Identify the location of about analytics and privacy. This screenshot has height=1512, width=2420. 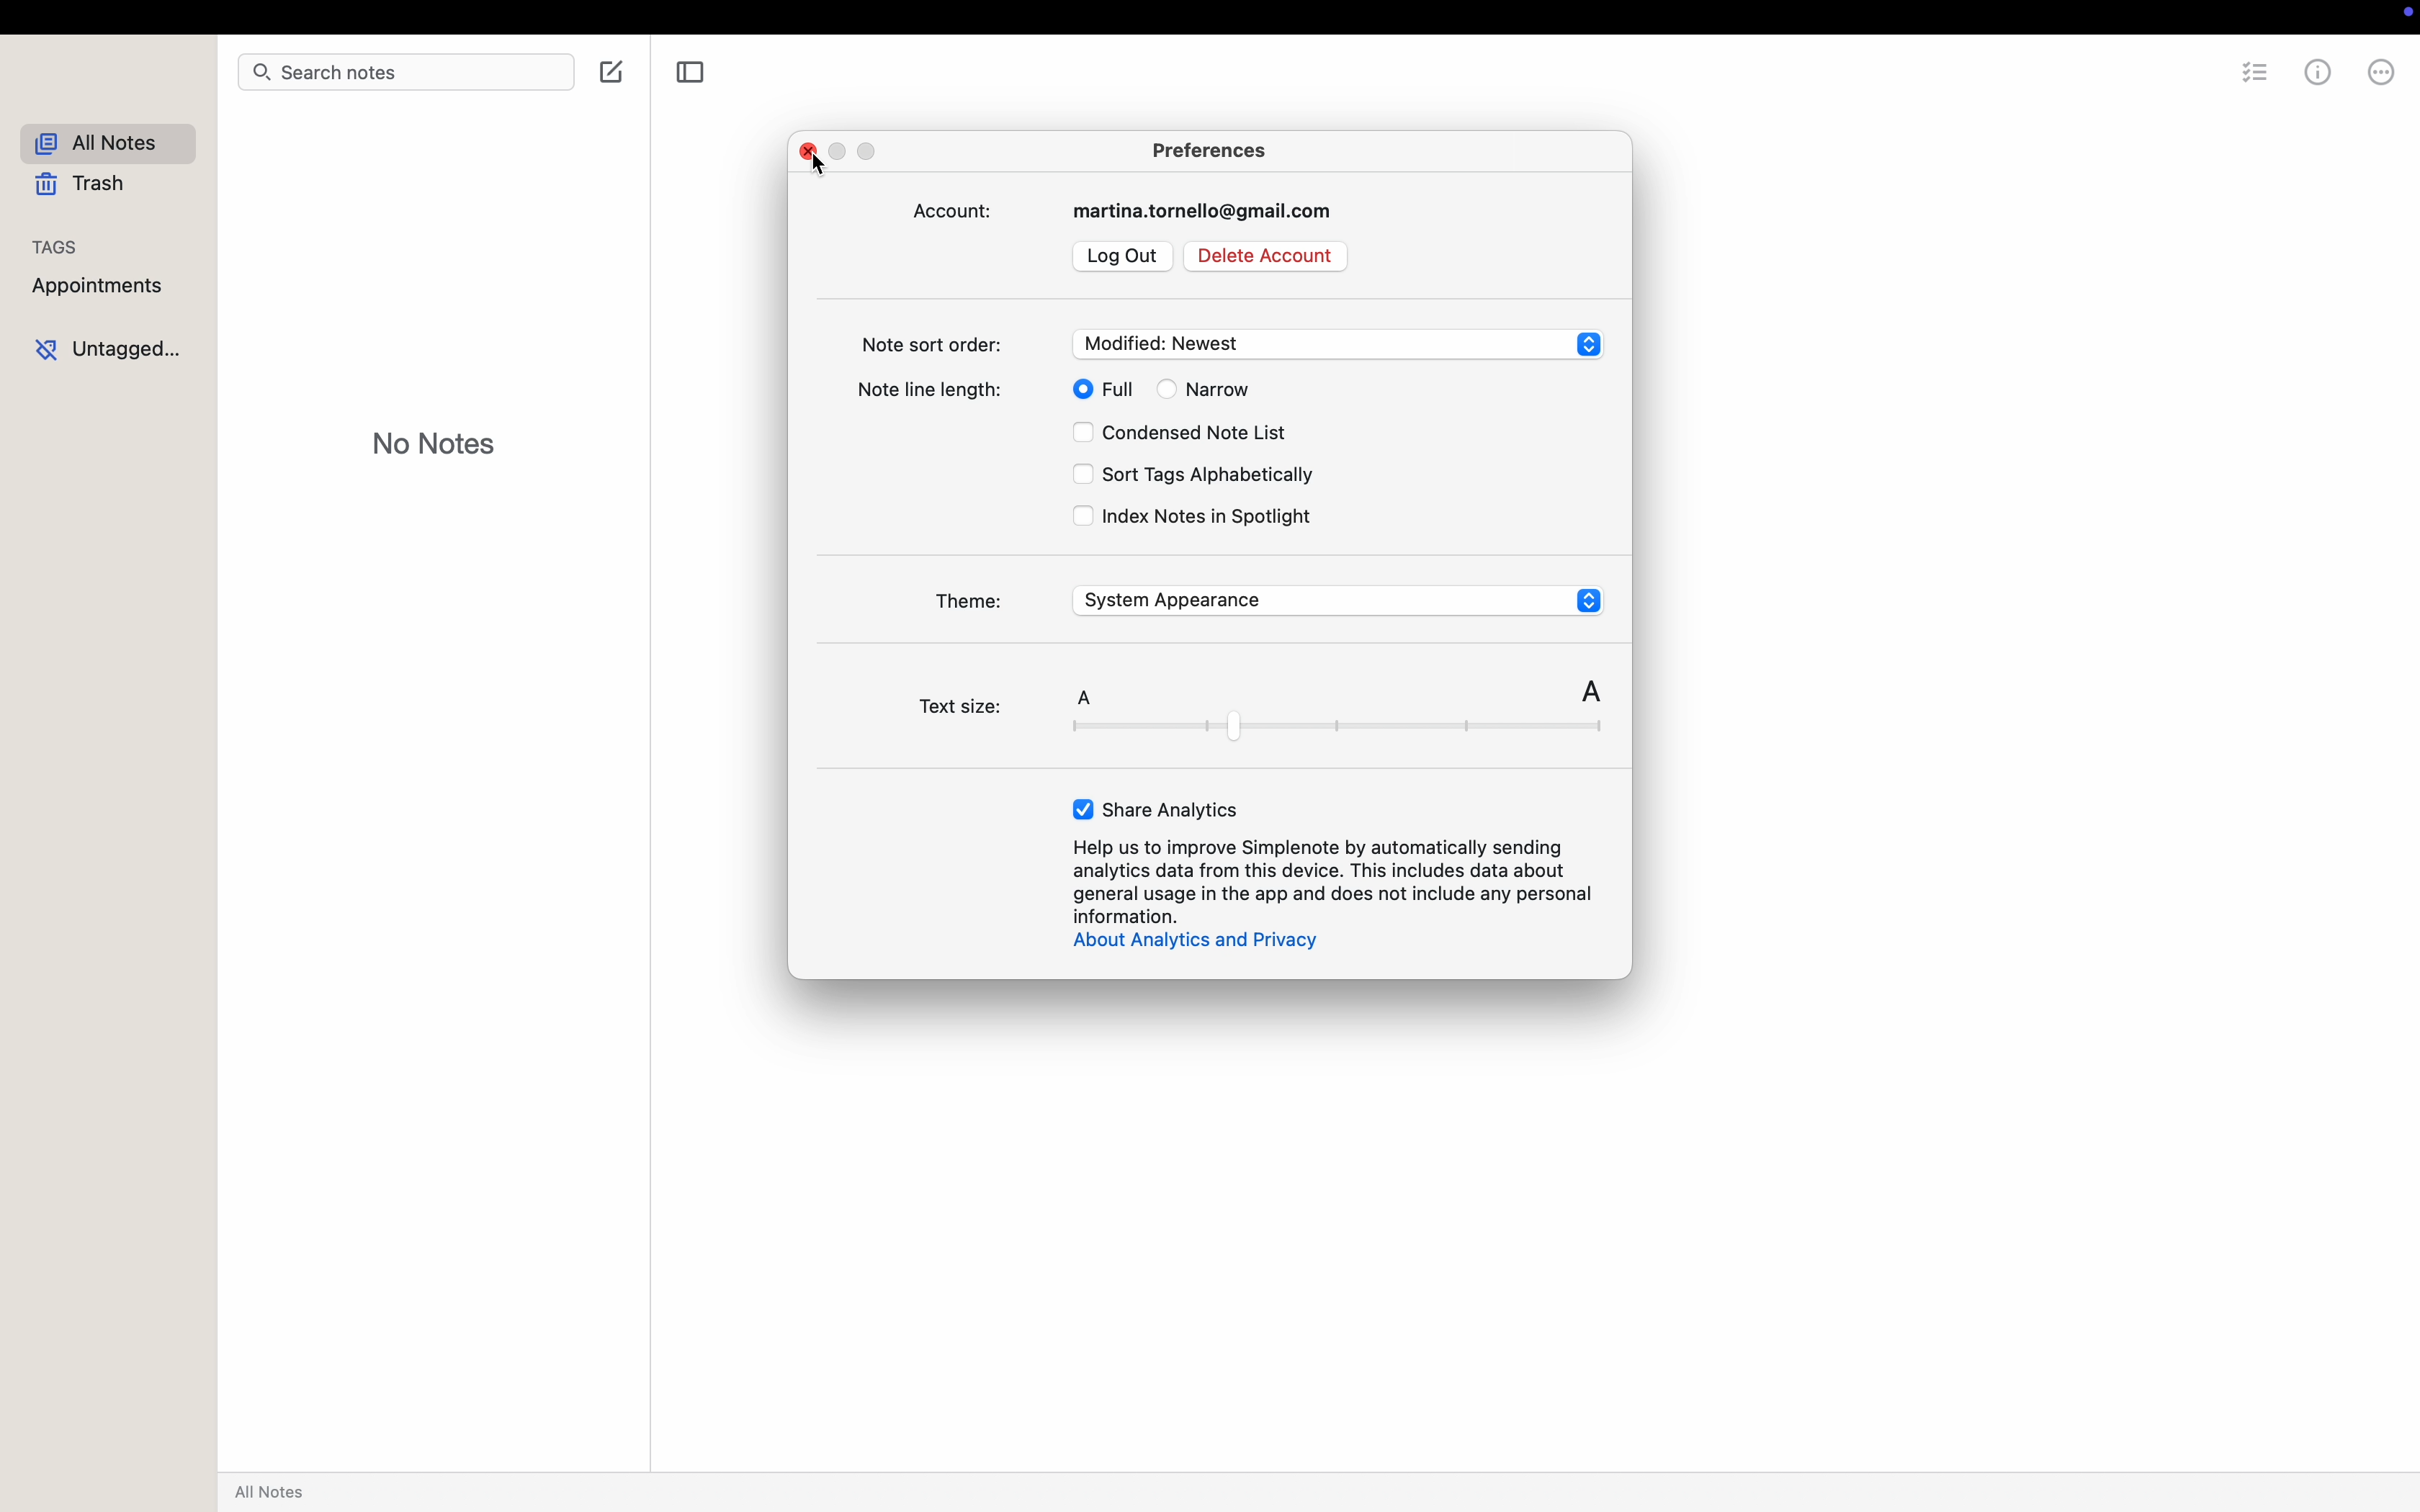
(1195, 945).